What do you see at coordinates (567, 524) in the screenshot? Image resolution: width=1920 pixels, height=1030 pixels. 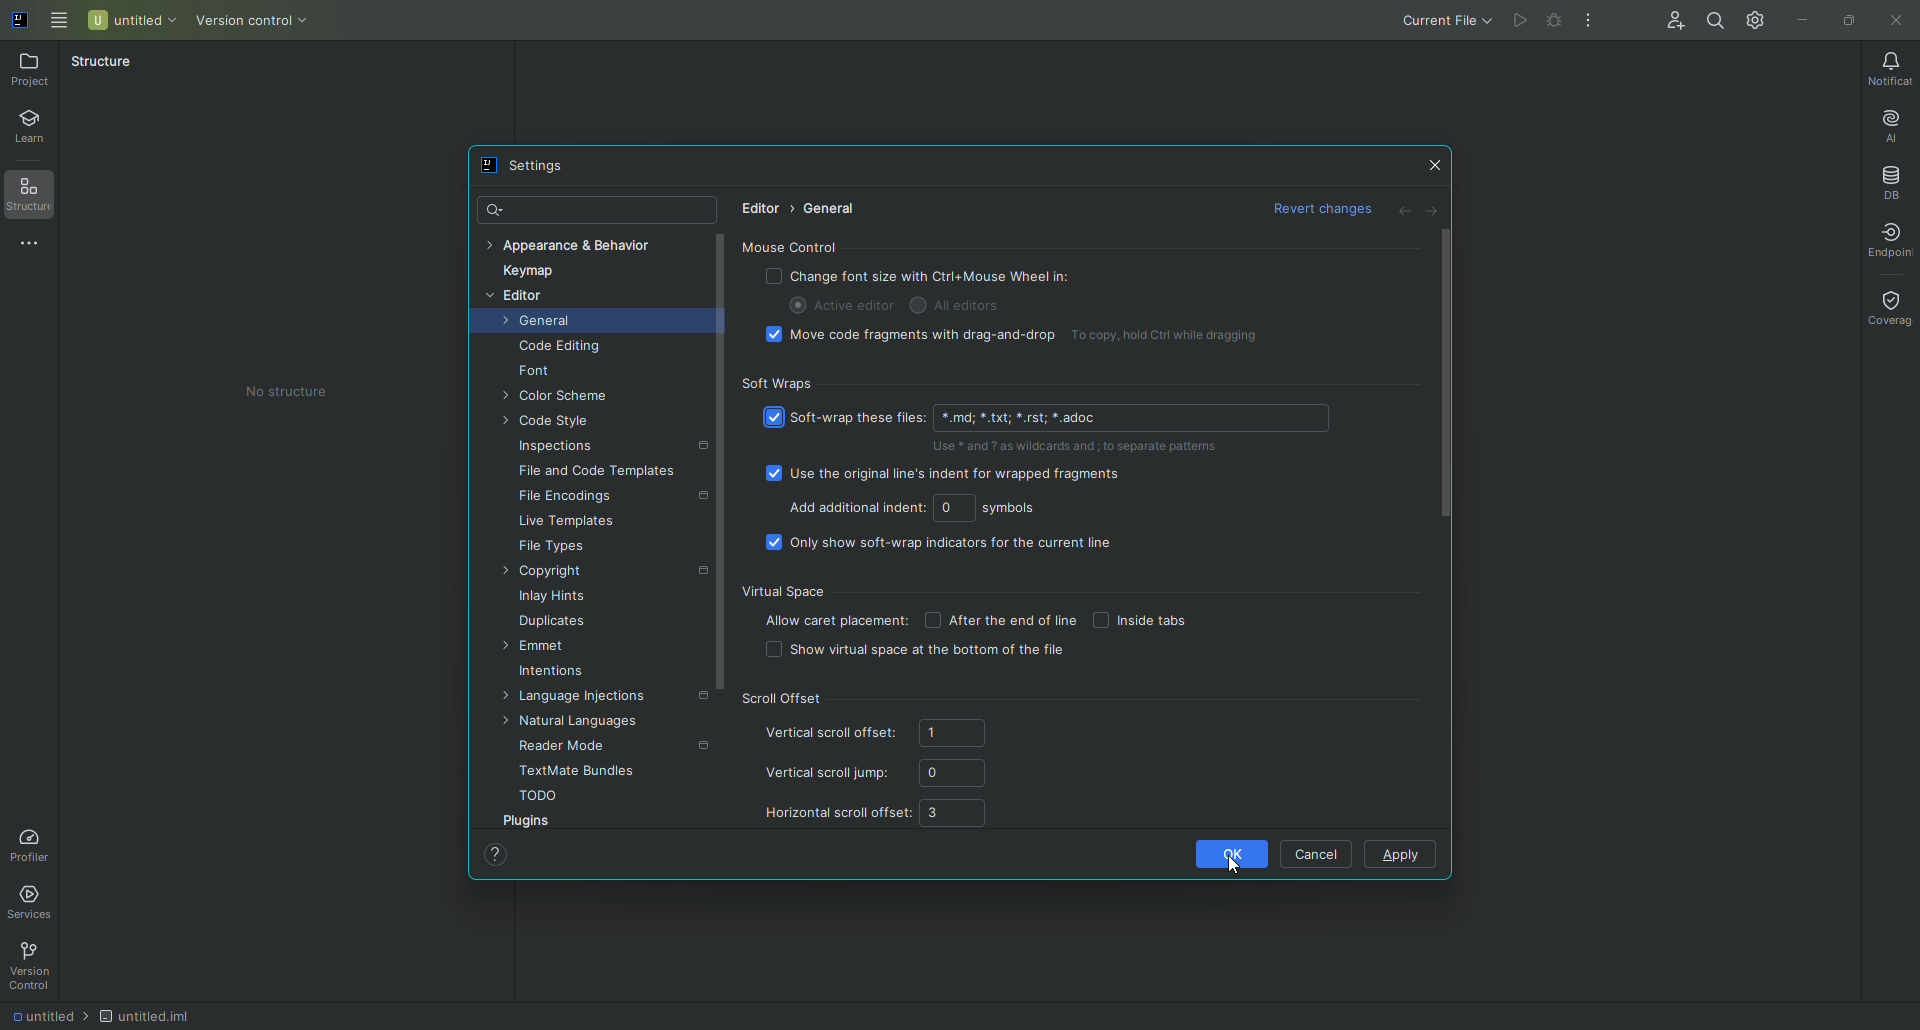 I see `Live Templates` at bounding box center [567, 524].